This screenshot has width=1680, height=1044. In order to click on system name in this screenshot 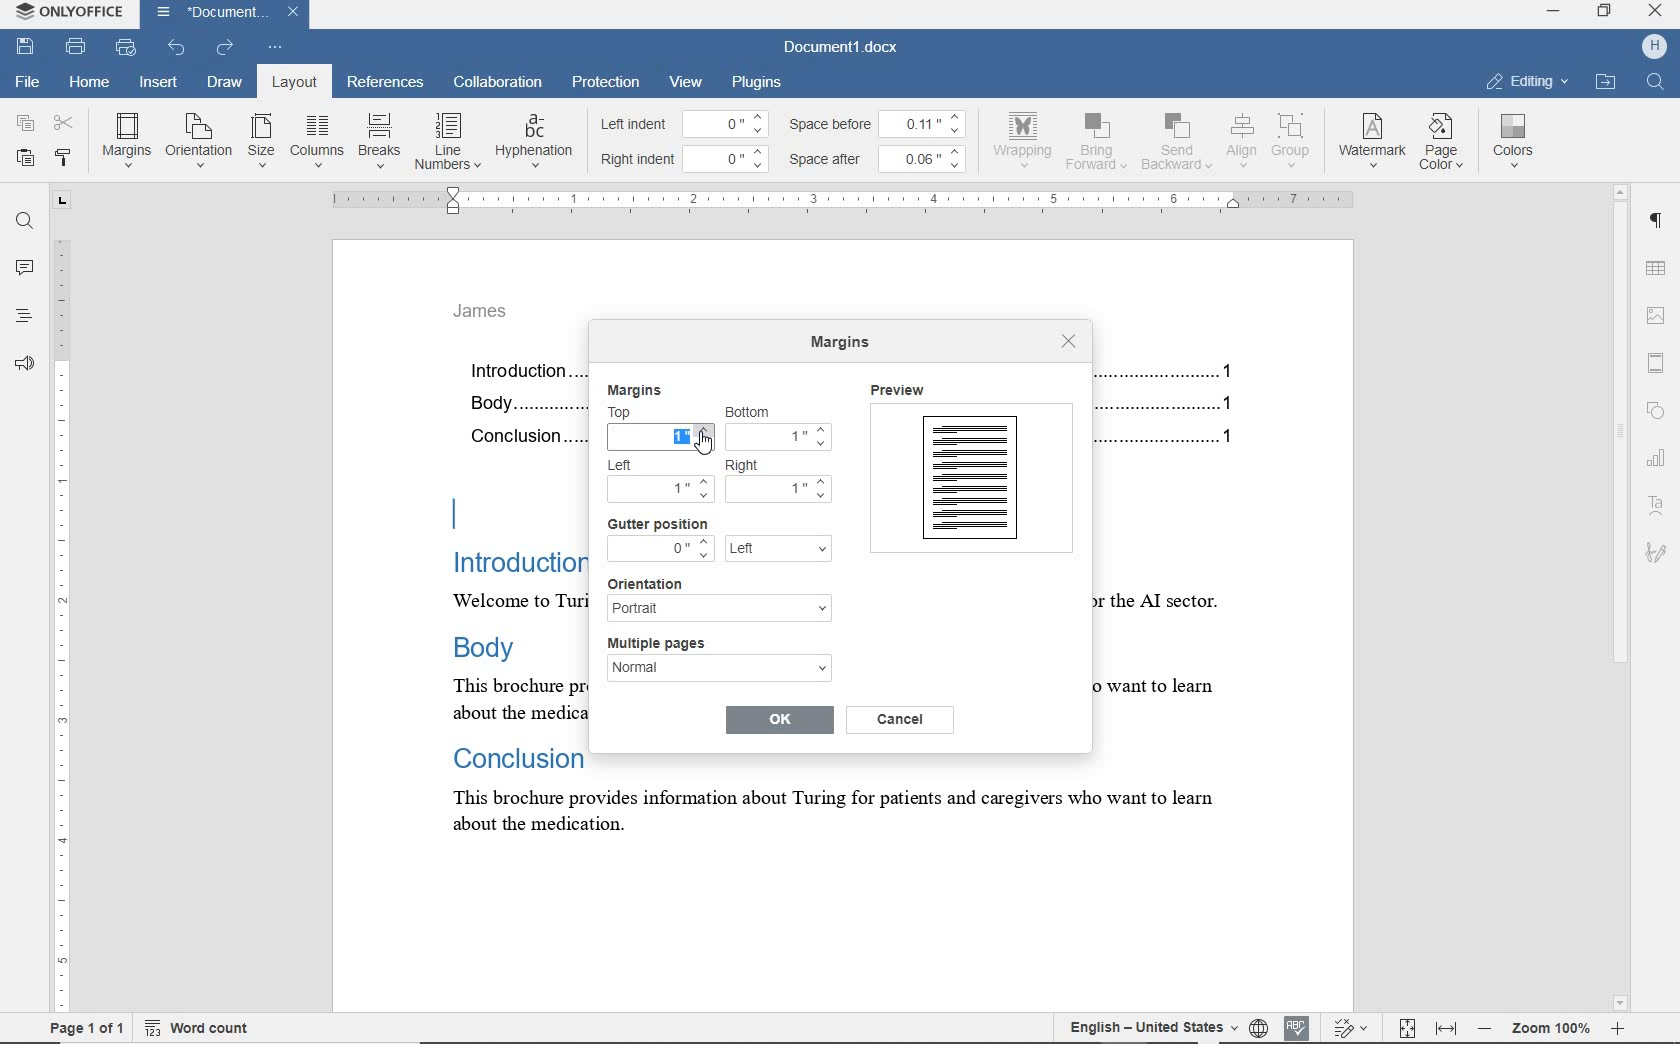, I will do `click(72, 14)`.